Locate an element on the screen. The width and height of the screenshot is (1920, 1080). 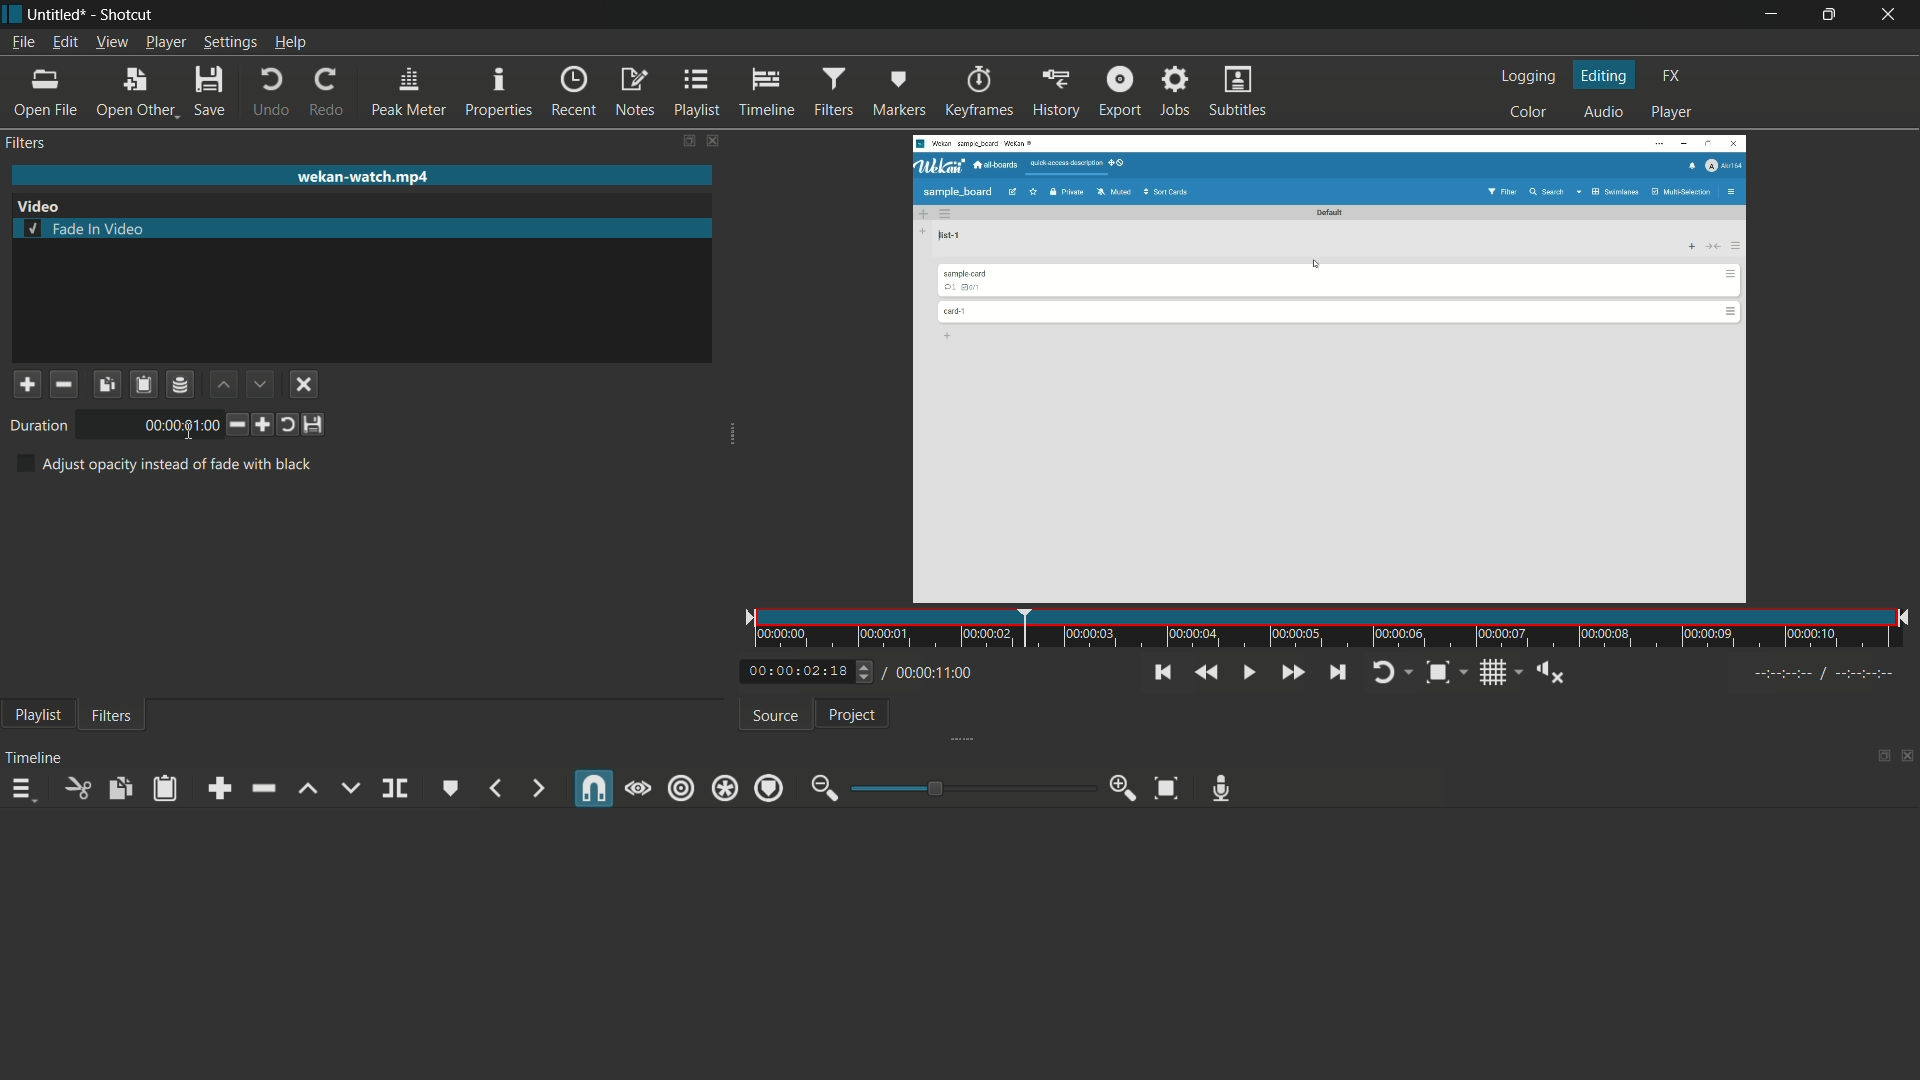
change layout is located at coordinates (1880, 754).